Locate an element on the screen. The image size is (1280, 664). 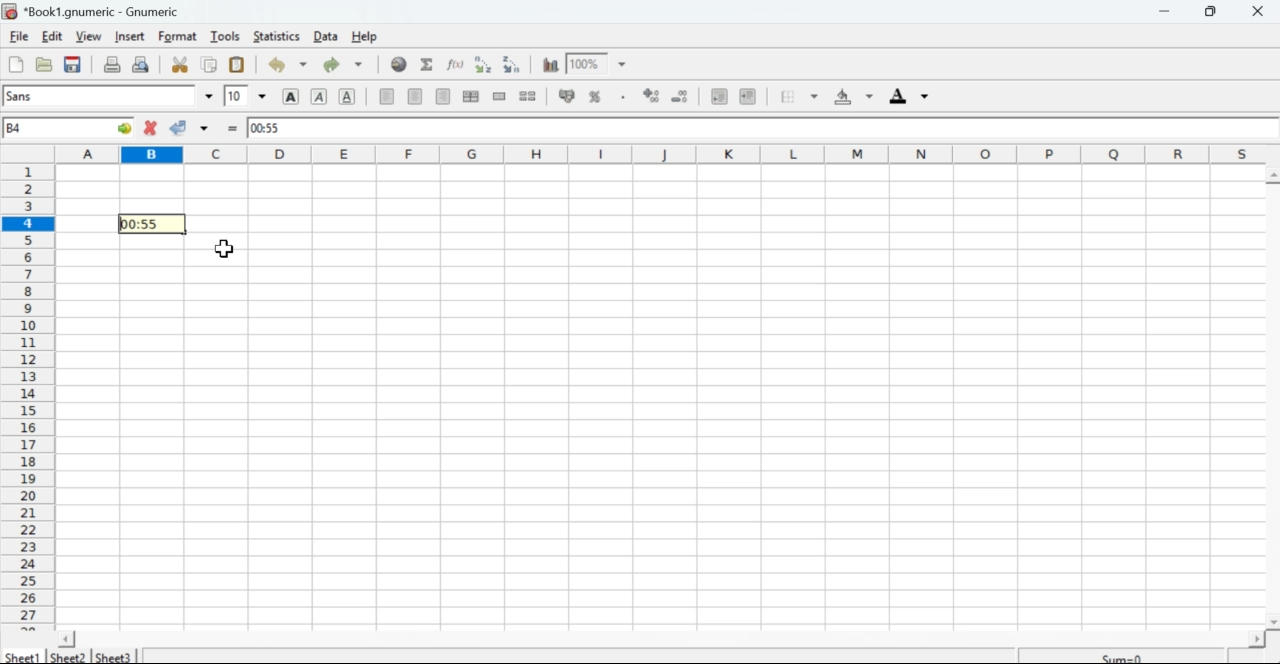
Font size is located at coordinates (235, 95).